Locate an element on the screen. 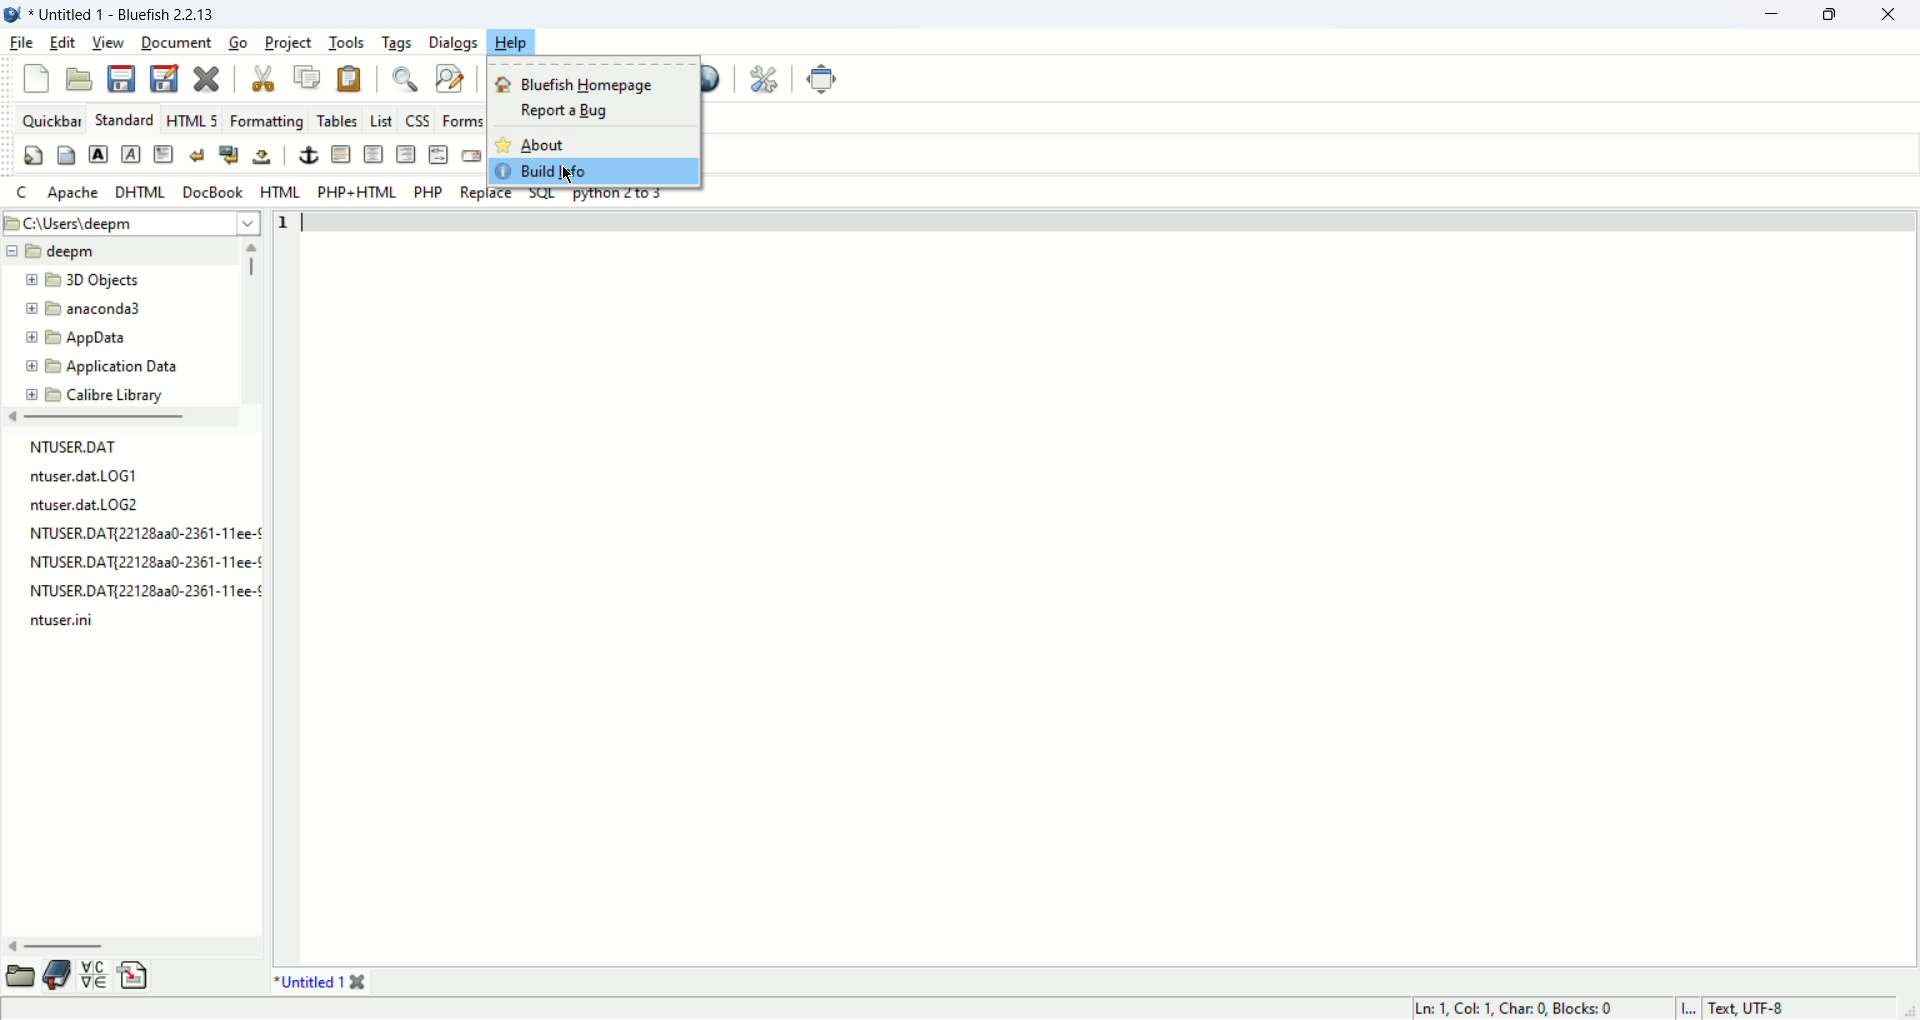  minimize is located at coordinates (1777, 15).